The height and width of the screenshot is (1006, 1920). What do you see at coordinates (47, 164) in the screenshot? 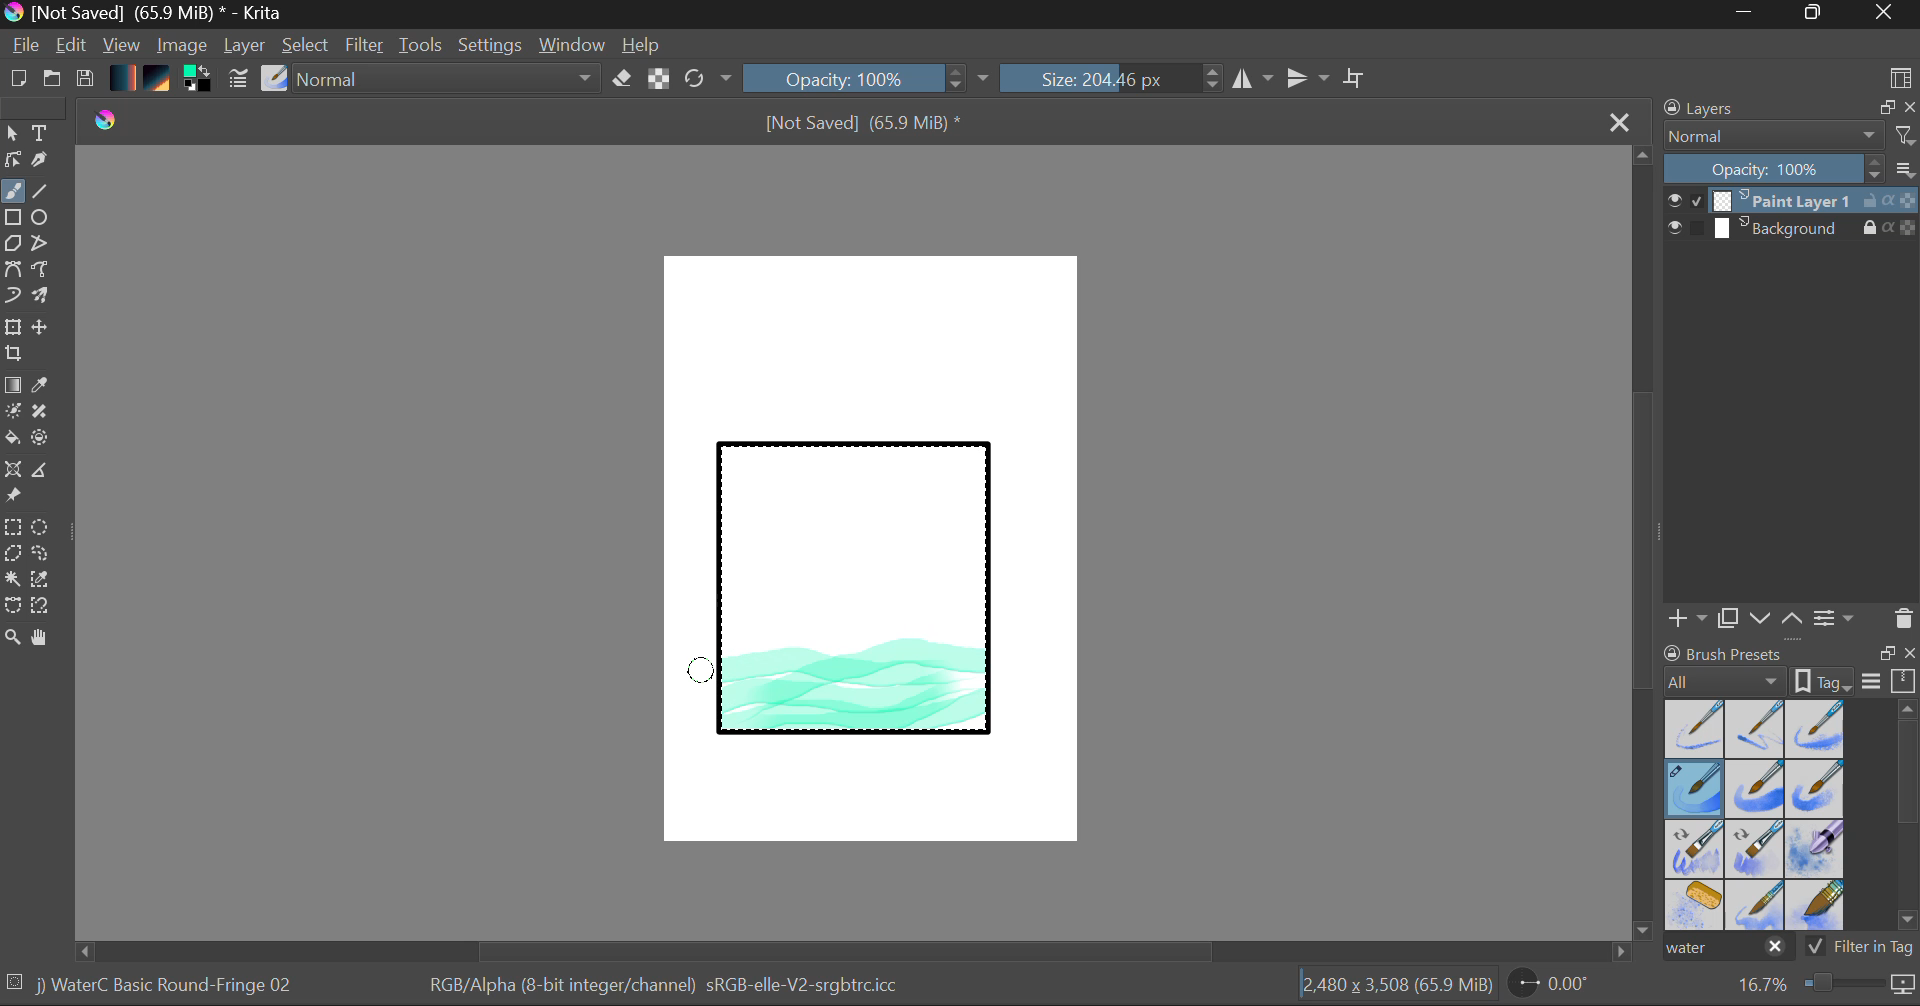
I see `Calligraphic Tool` at bounding box center [47, 164].